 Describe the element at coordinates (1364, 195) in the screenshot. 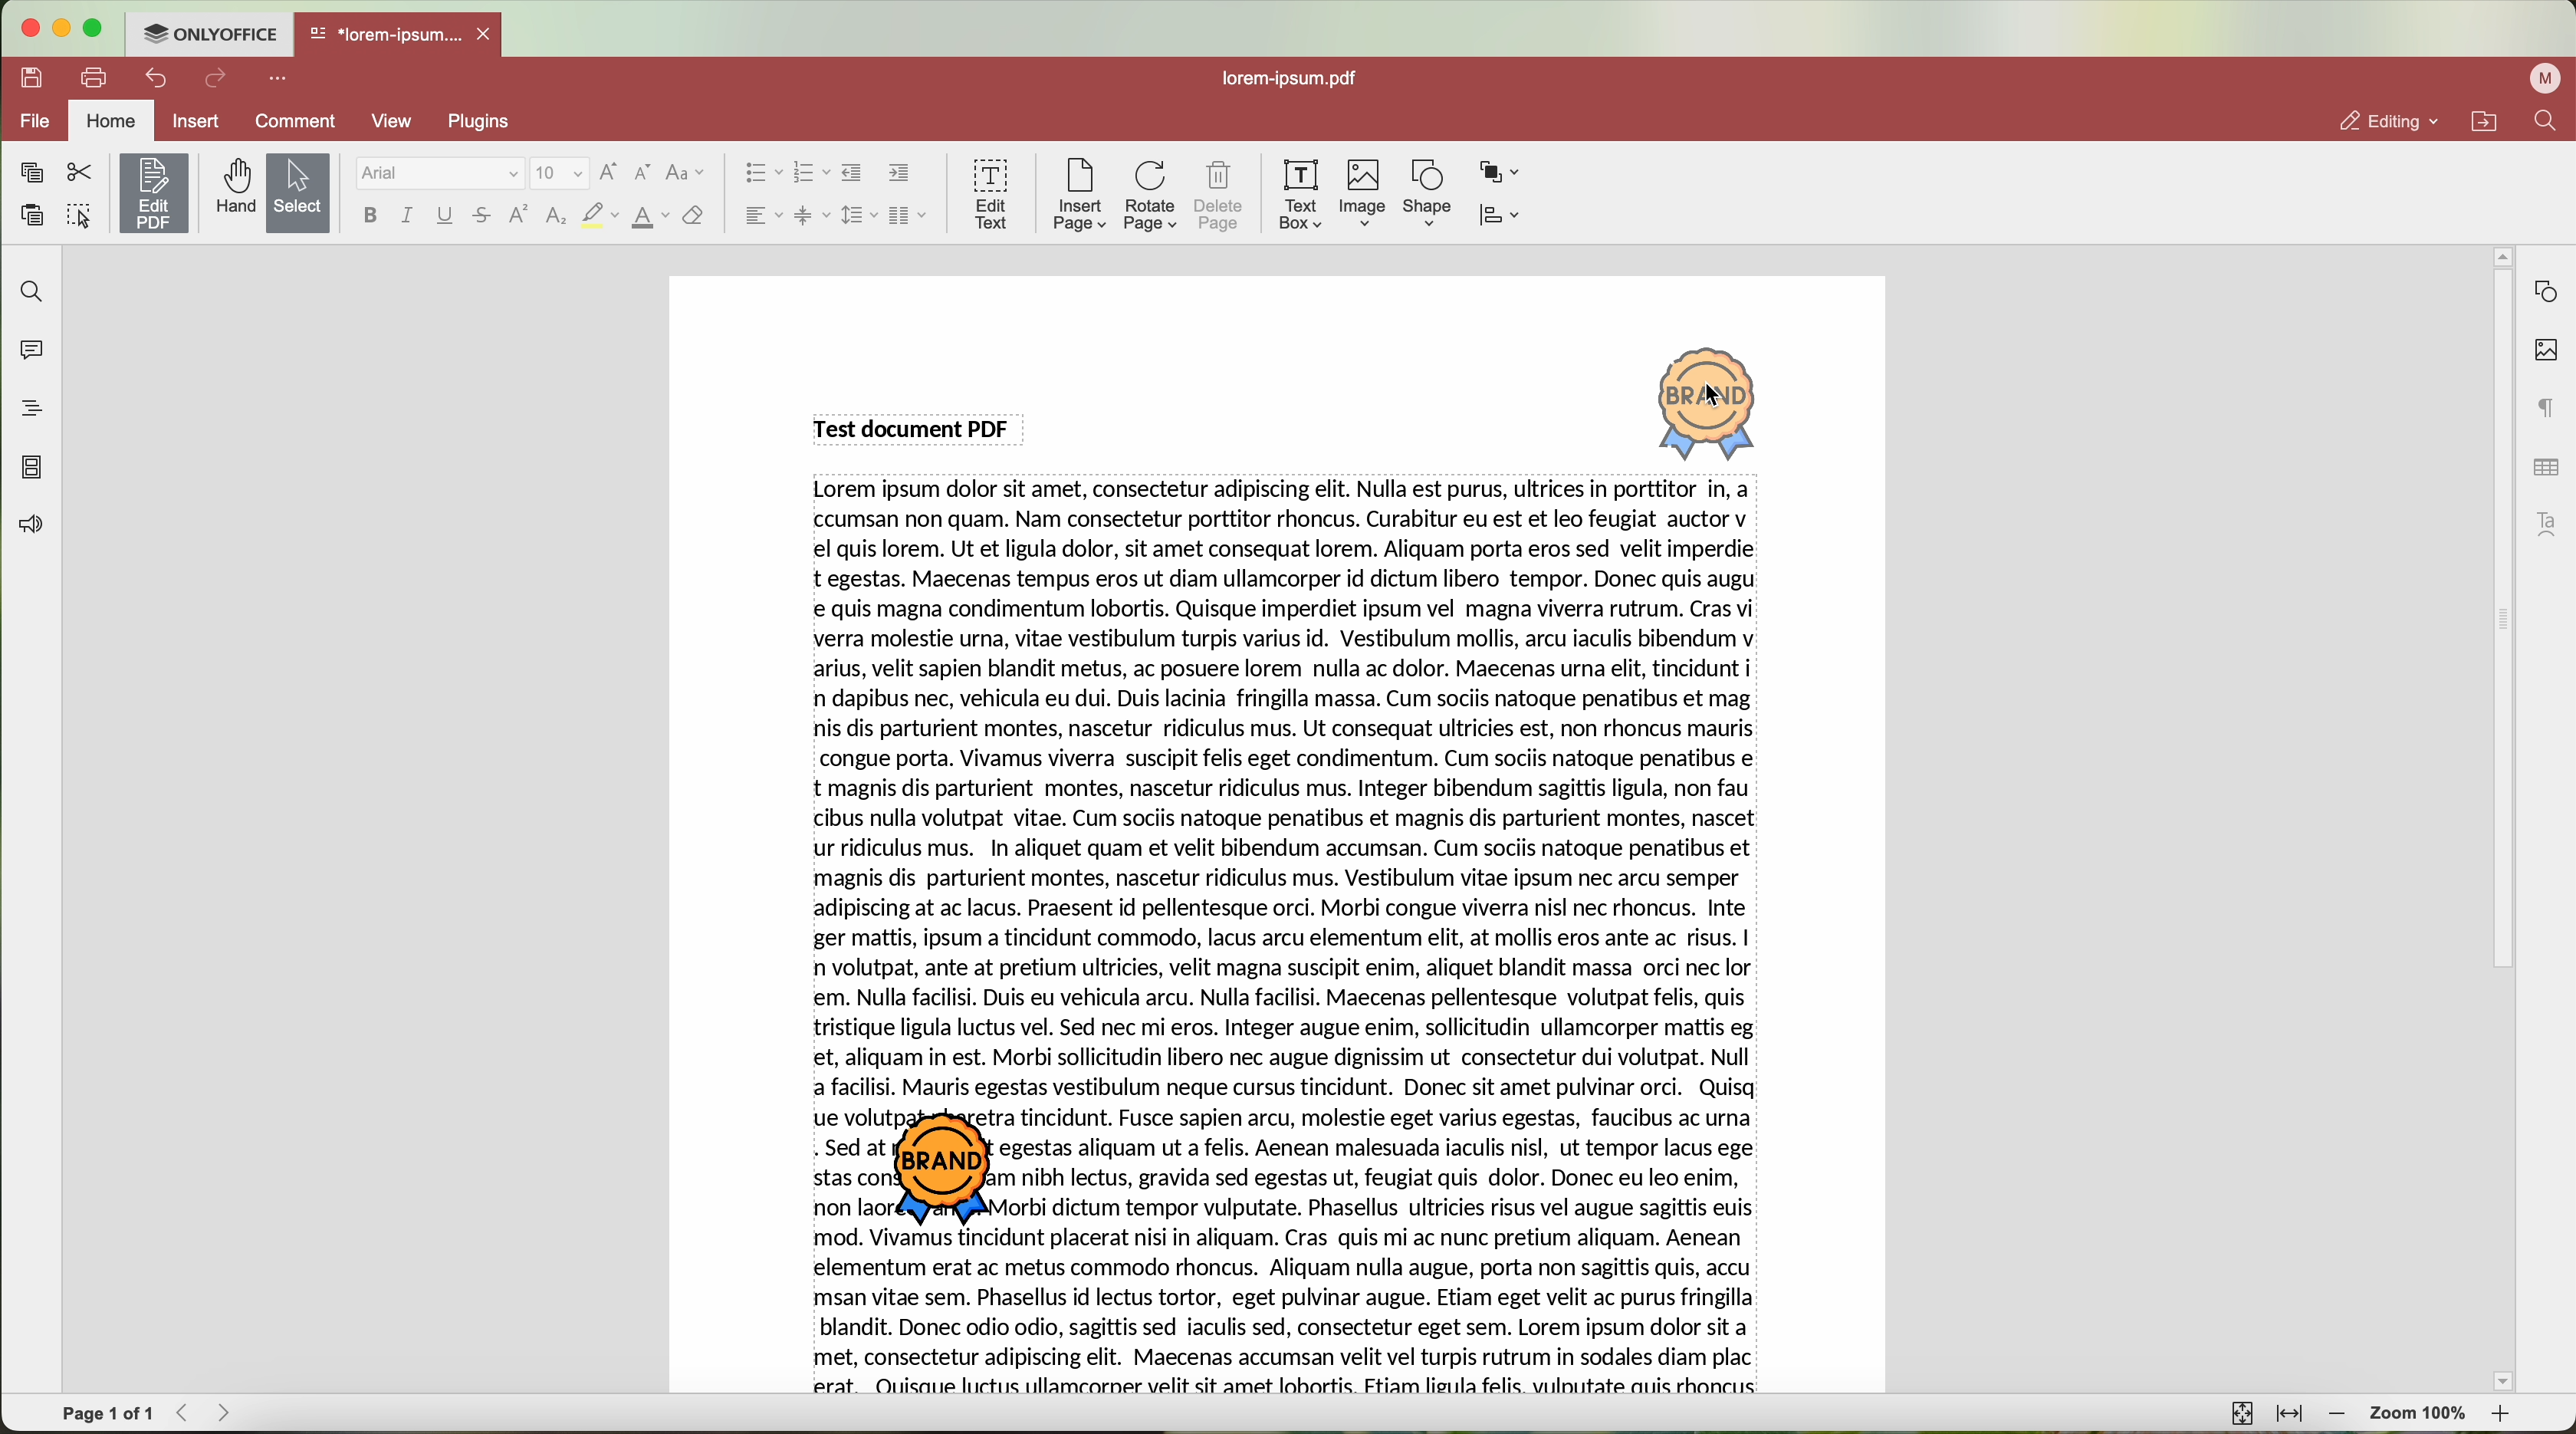

I see `Image` at that location.